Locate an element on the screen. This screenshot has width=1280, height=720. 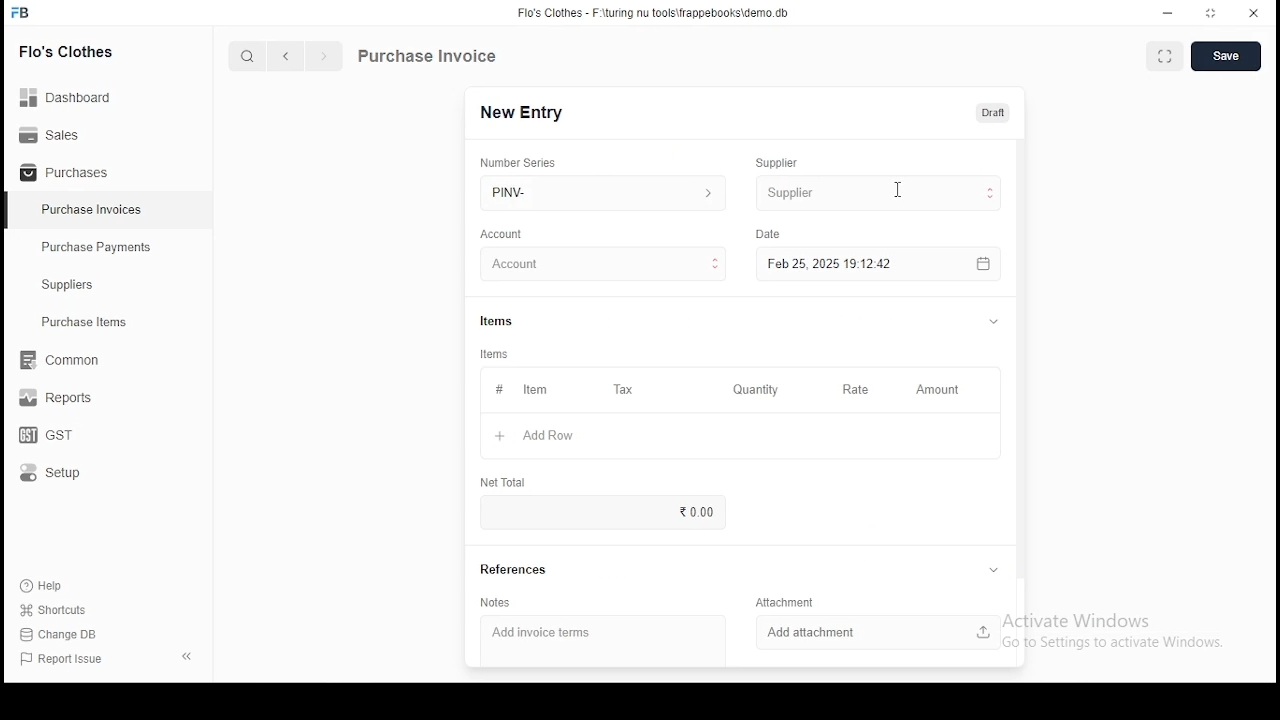
icon is located at coordinates (21, 13).